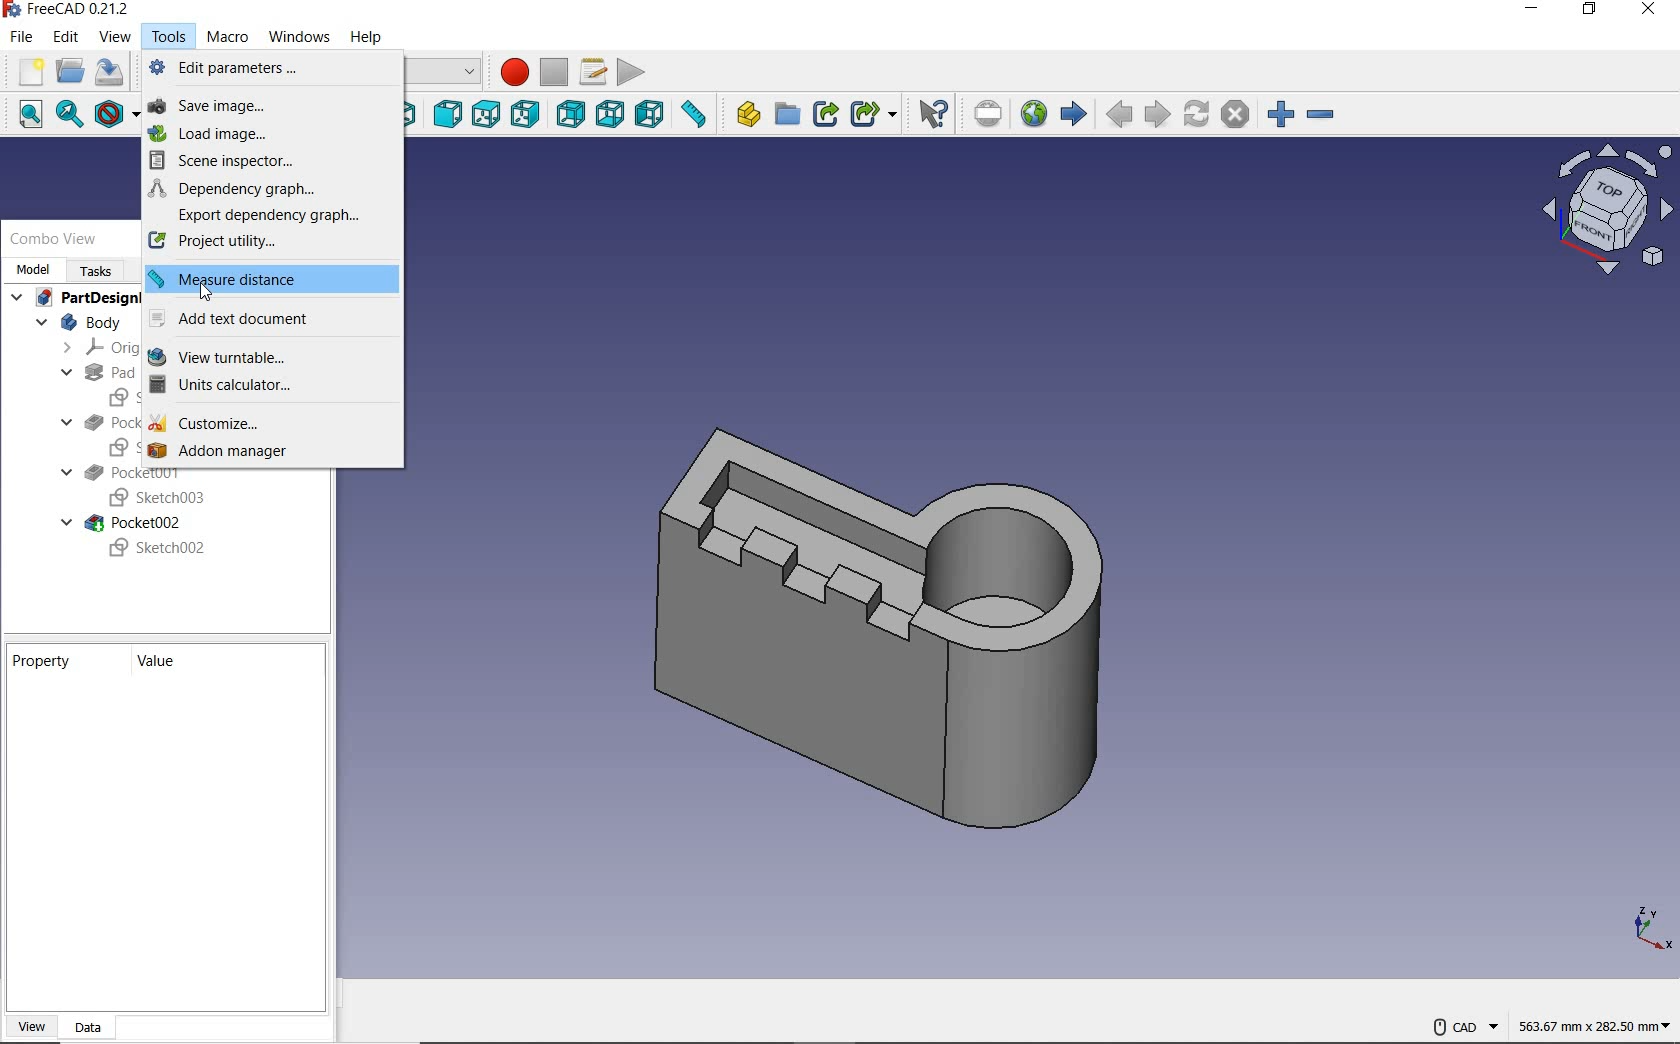  Describe the element at coordinates (263, 68) in the screenshot. I see `EDIT PARAMETERS` at that location.